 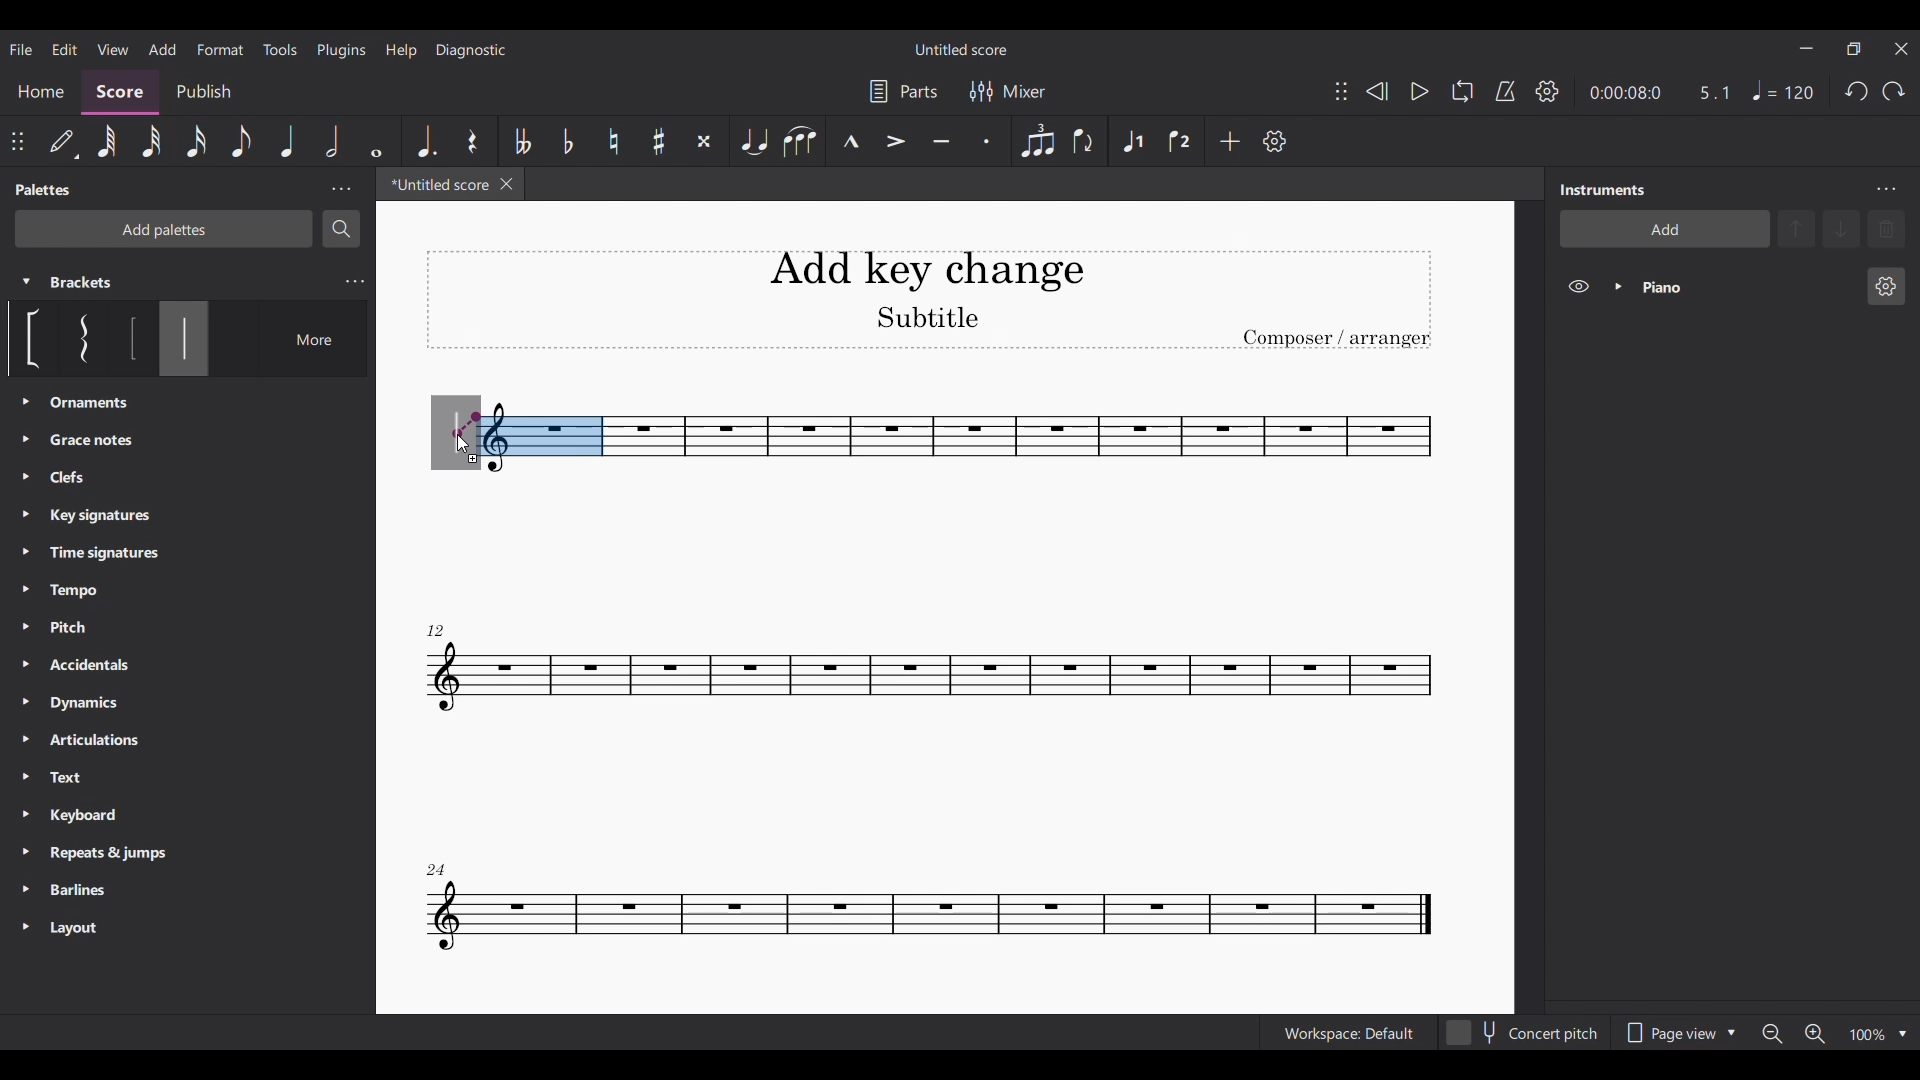 I want to click on Add, so click(x=1230, y=141).